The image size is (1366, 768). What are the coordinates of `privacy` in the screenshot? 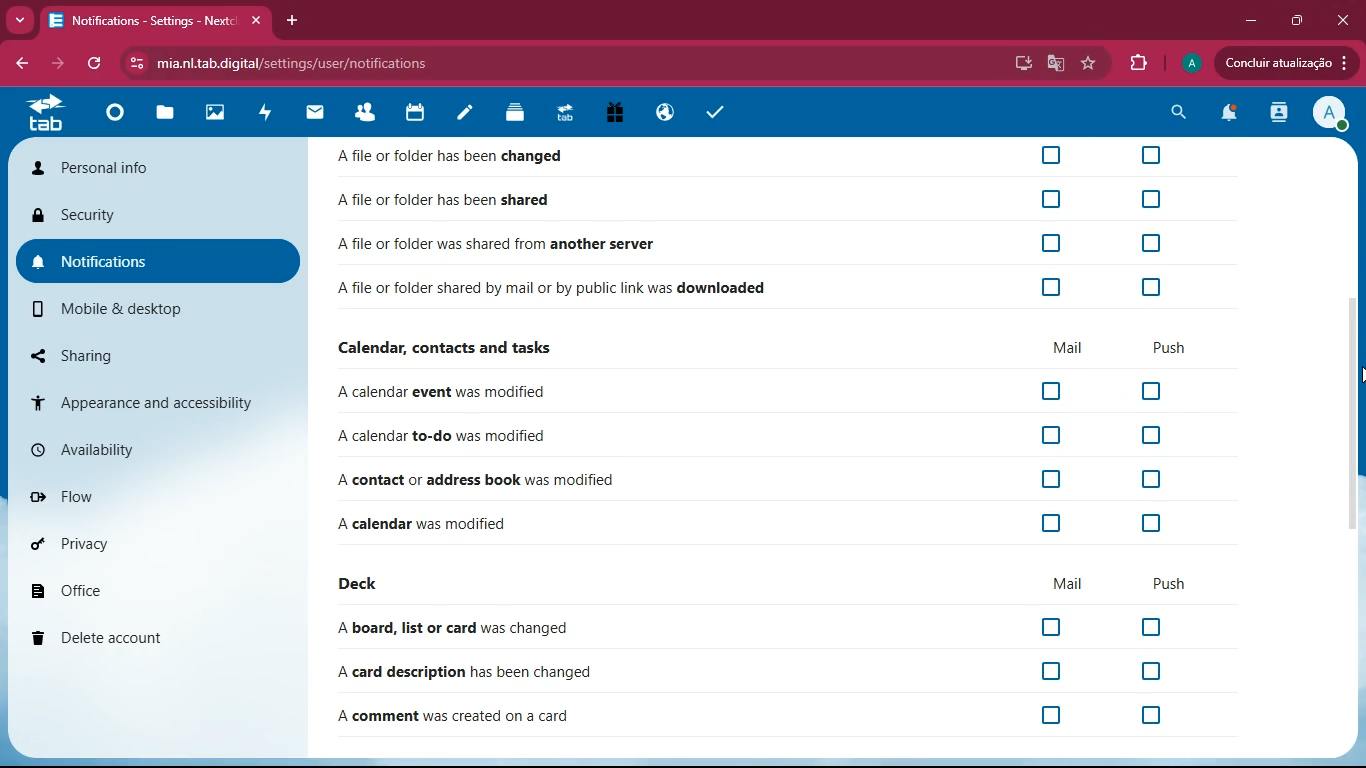 It's located at (137, 545).